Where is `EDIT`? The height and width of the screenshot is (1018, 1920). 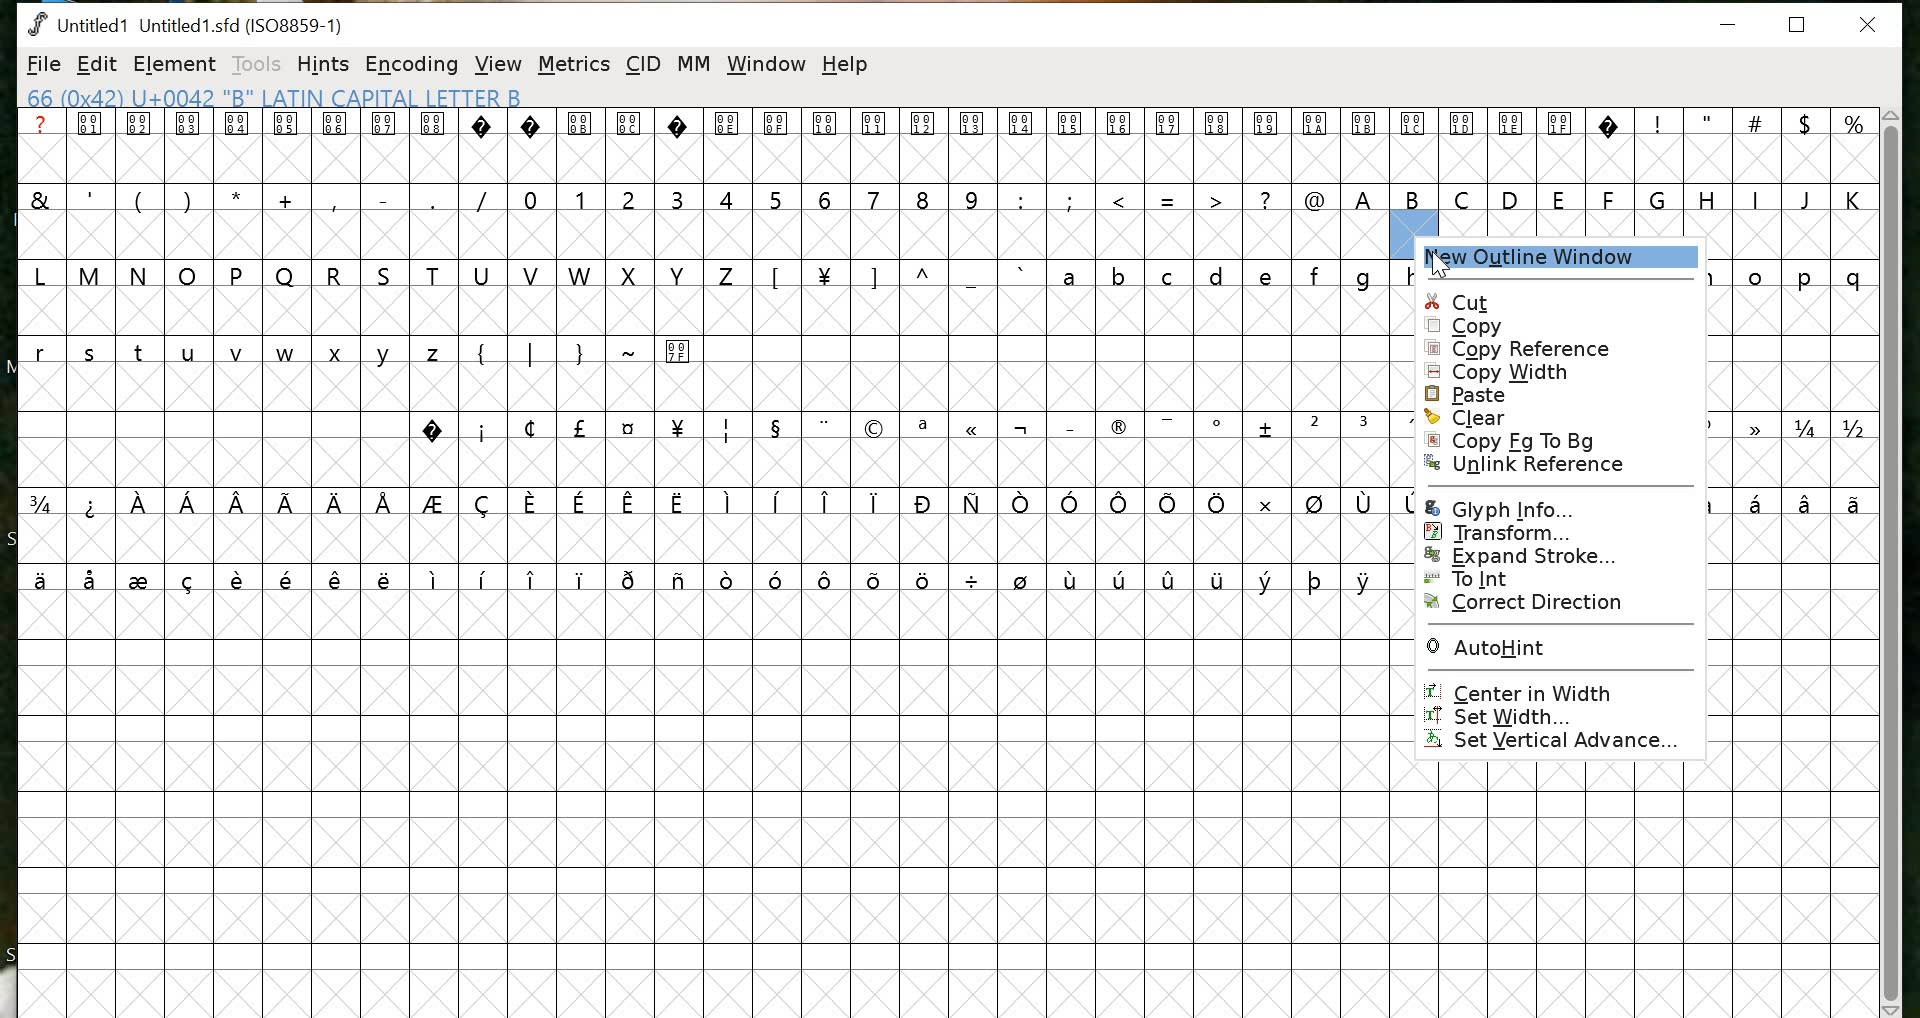 EDIT is located at coordinates (97, 64).